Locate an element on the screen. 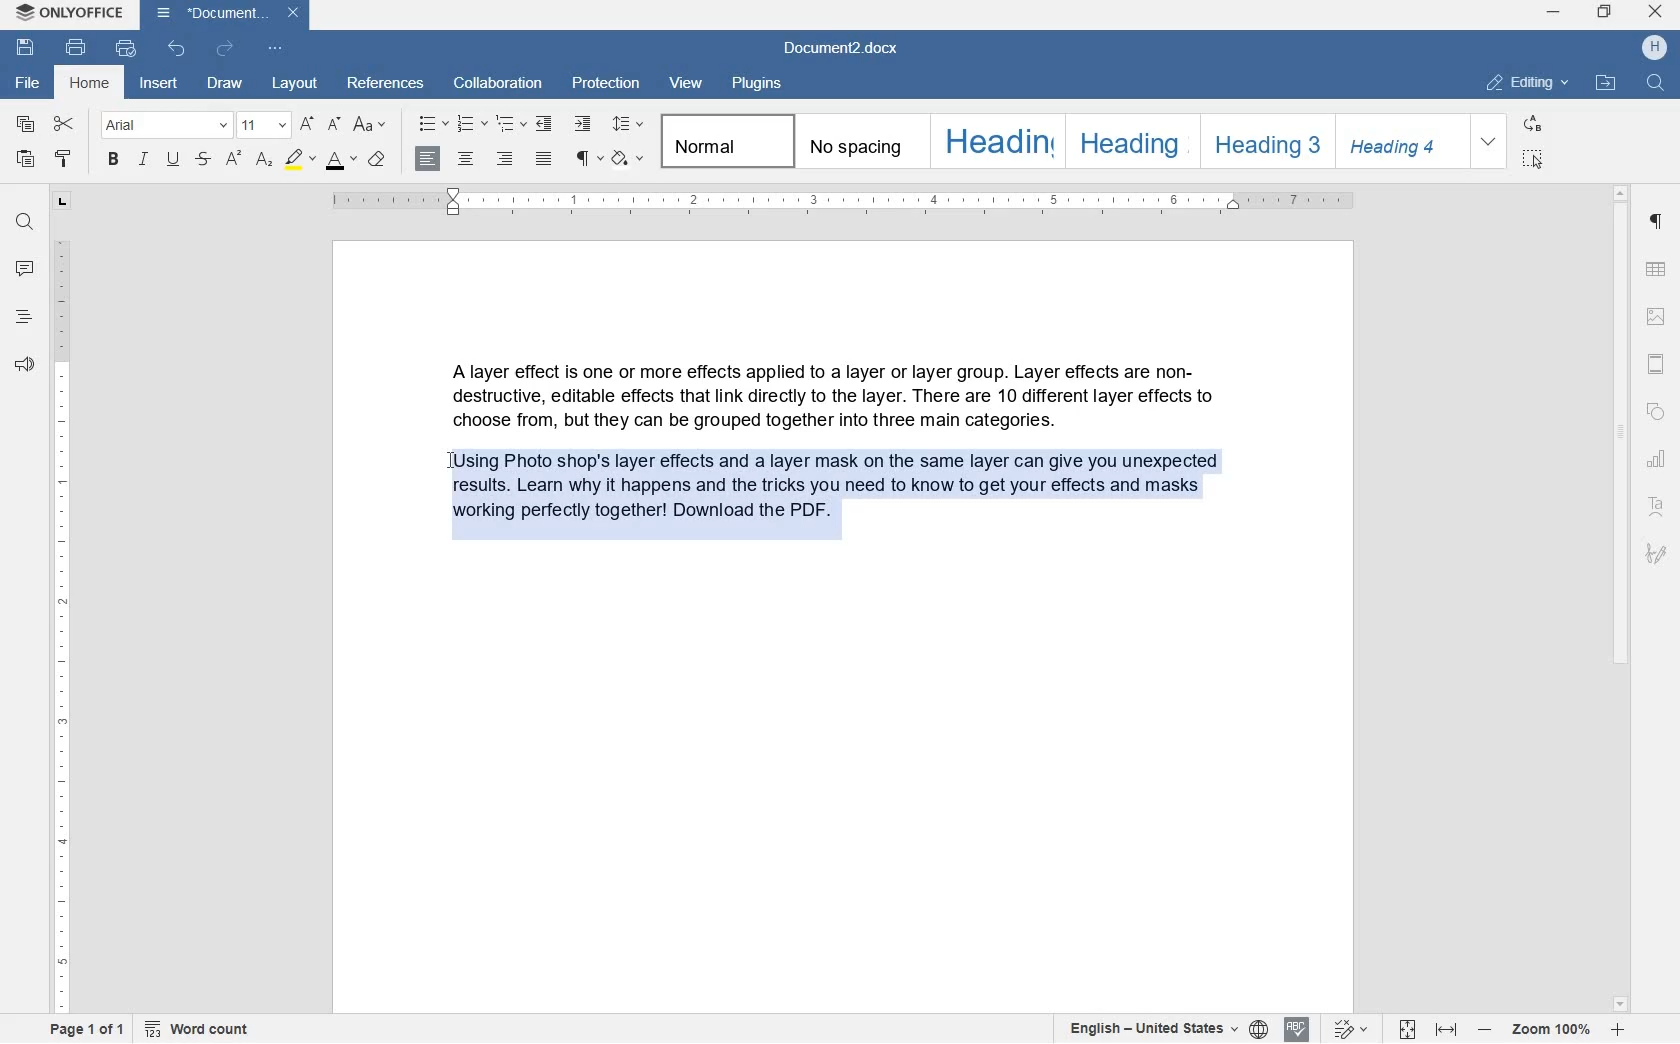  NUMBERING is located at coordinates (473, 123).